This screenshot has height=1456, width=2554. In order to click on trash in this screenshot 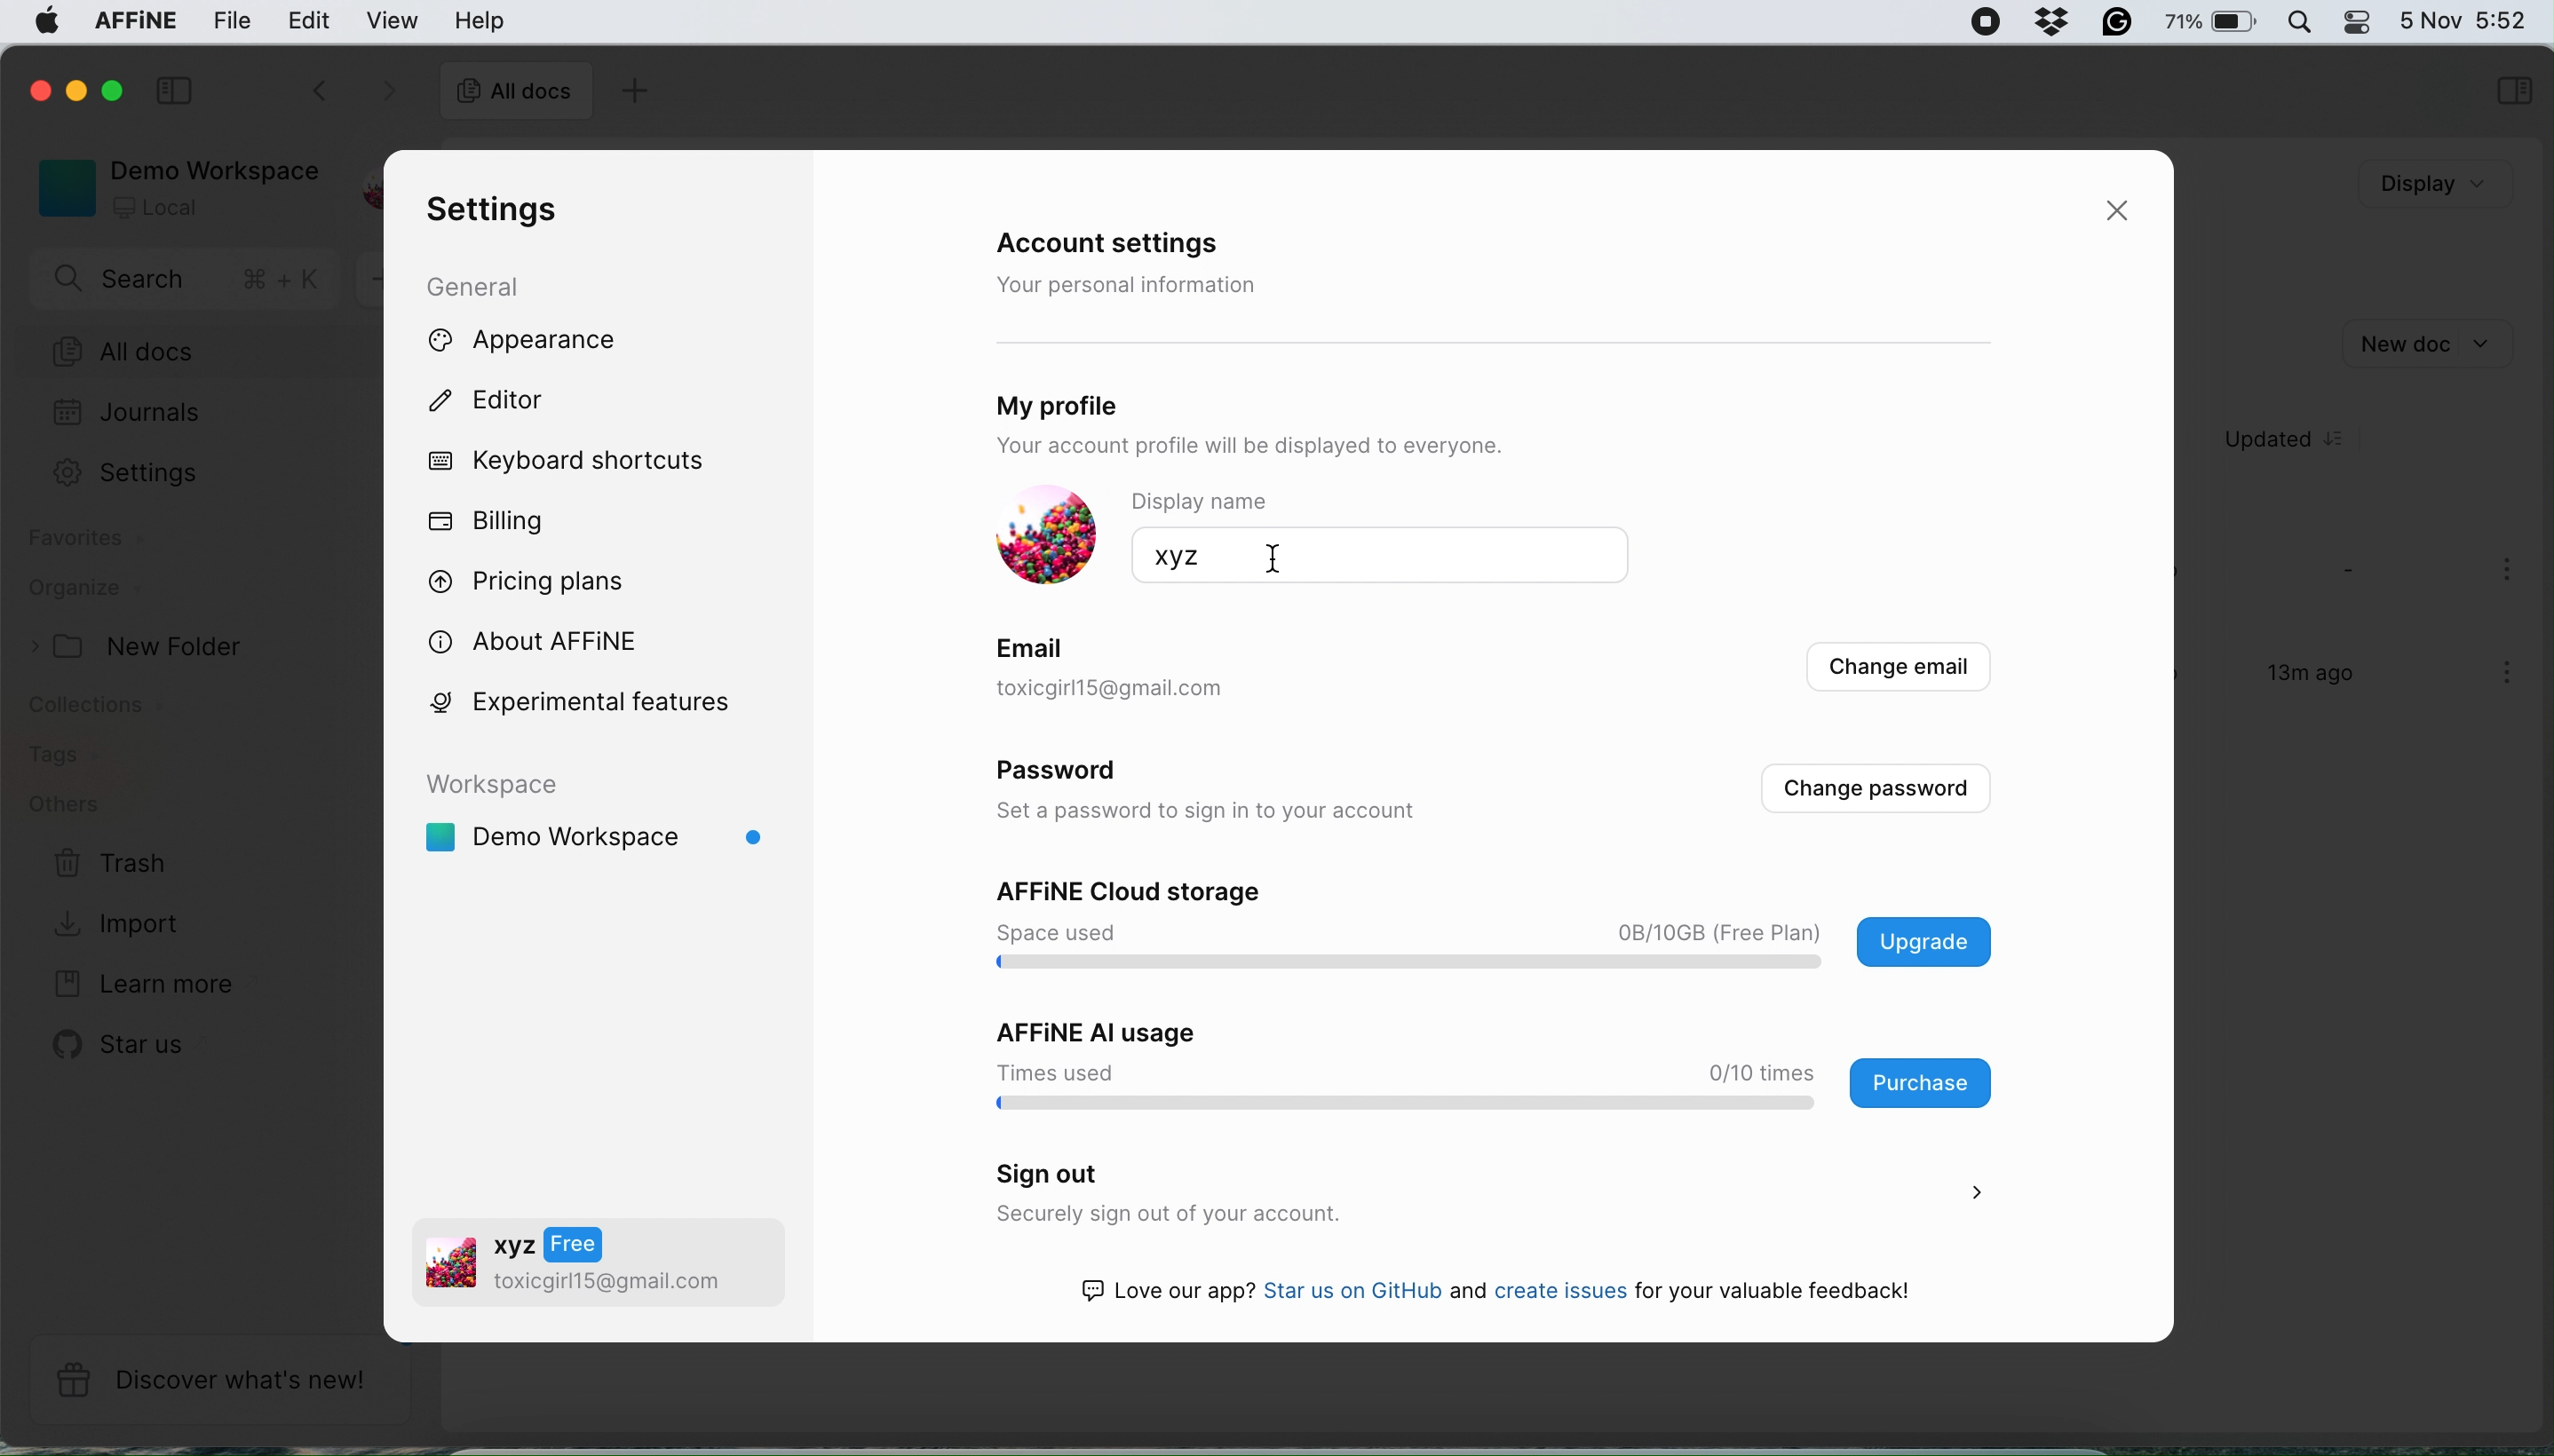, I will do `click(112, 865)`.